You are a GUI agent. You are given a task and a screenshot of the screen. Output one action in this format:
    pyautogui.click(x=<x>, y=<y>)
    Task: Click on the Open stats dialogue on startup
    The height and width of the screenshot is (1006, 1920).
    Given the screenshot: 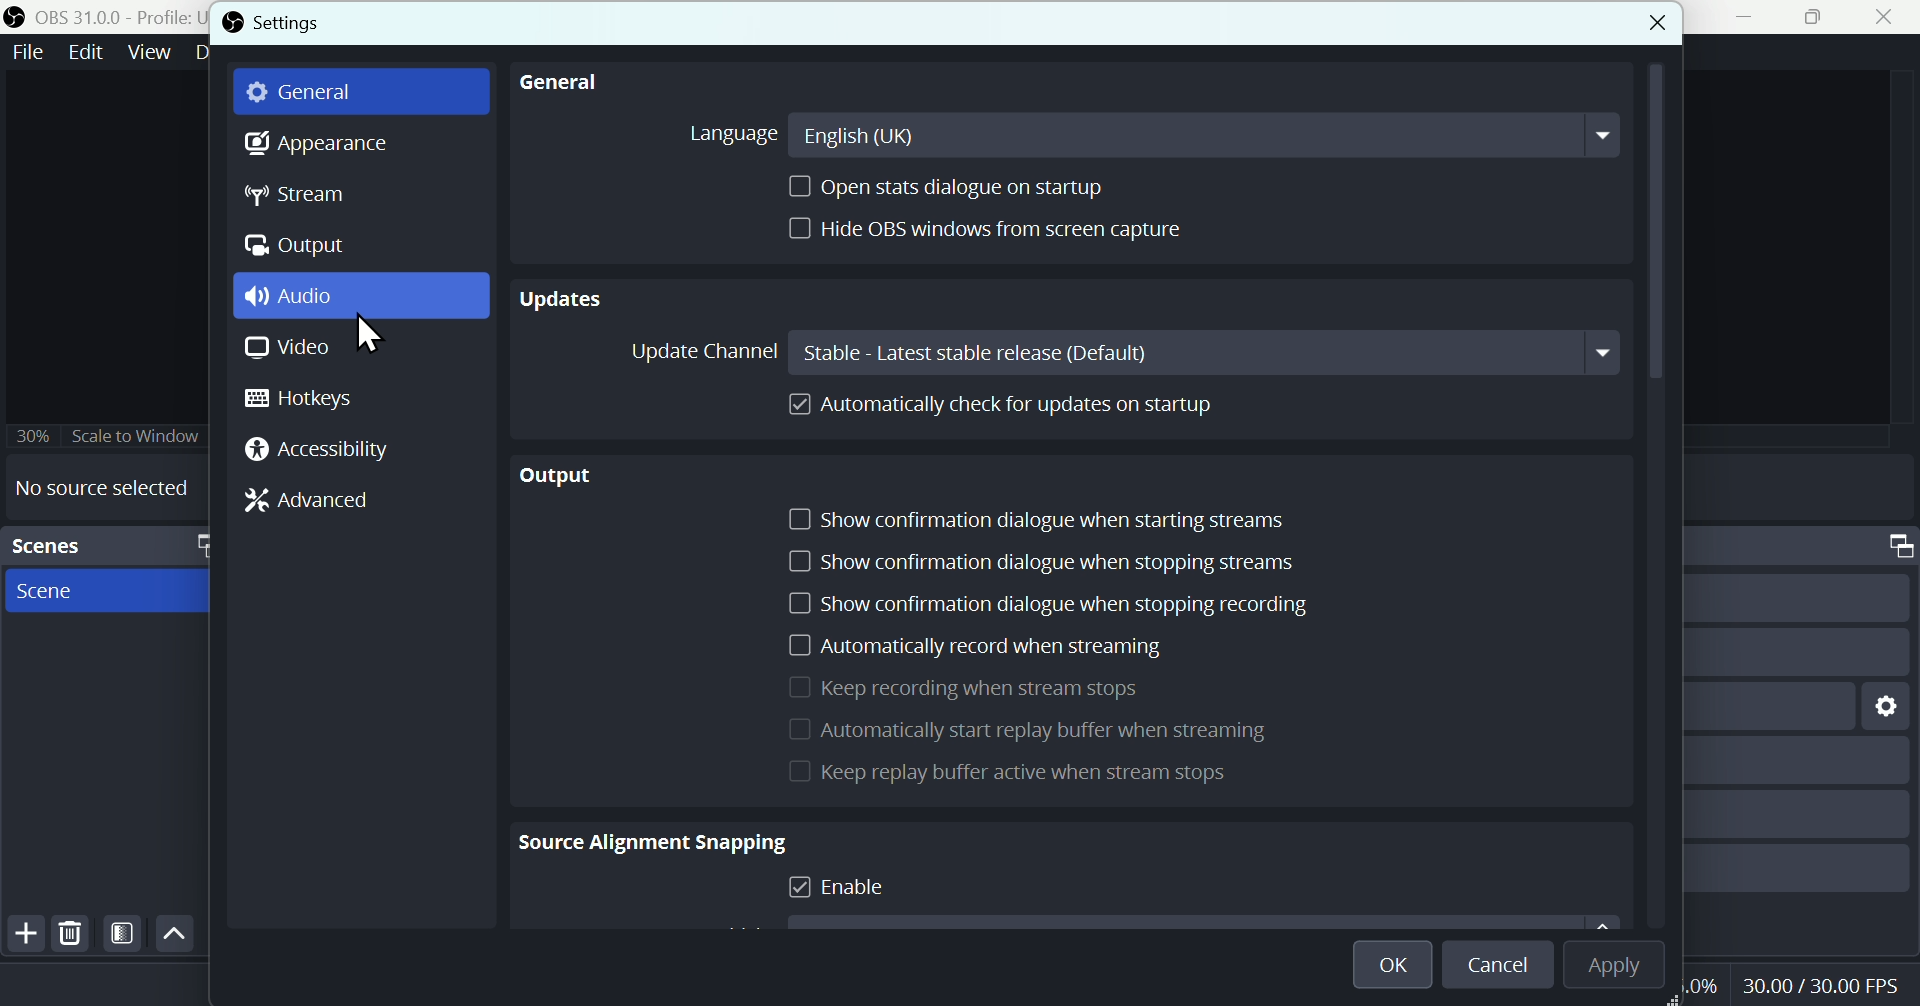 What is the action you would take?
    pyautogui.click(x=983, y=188)
    